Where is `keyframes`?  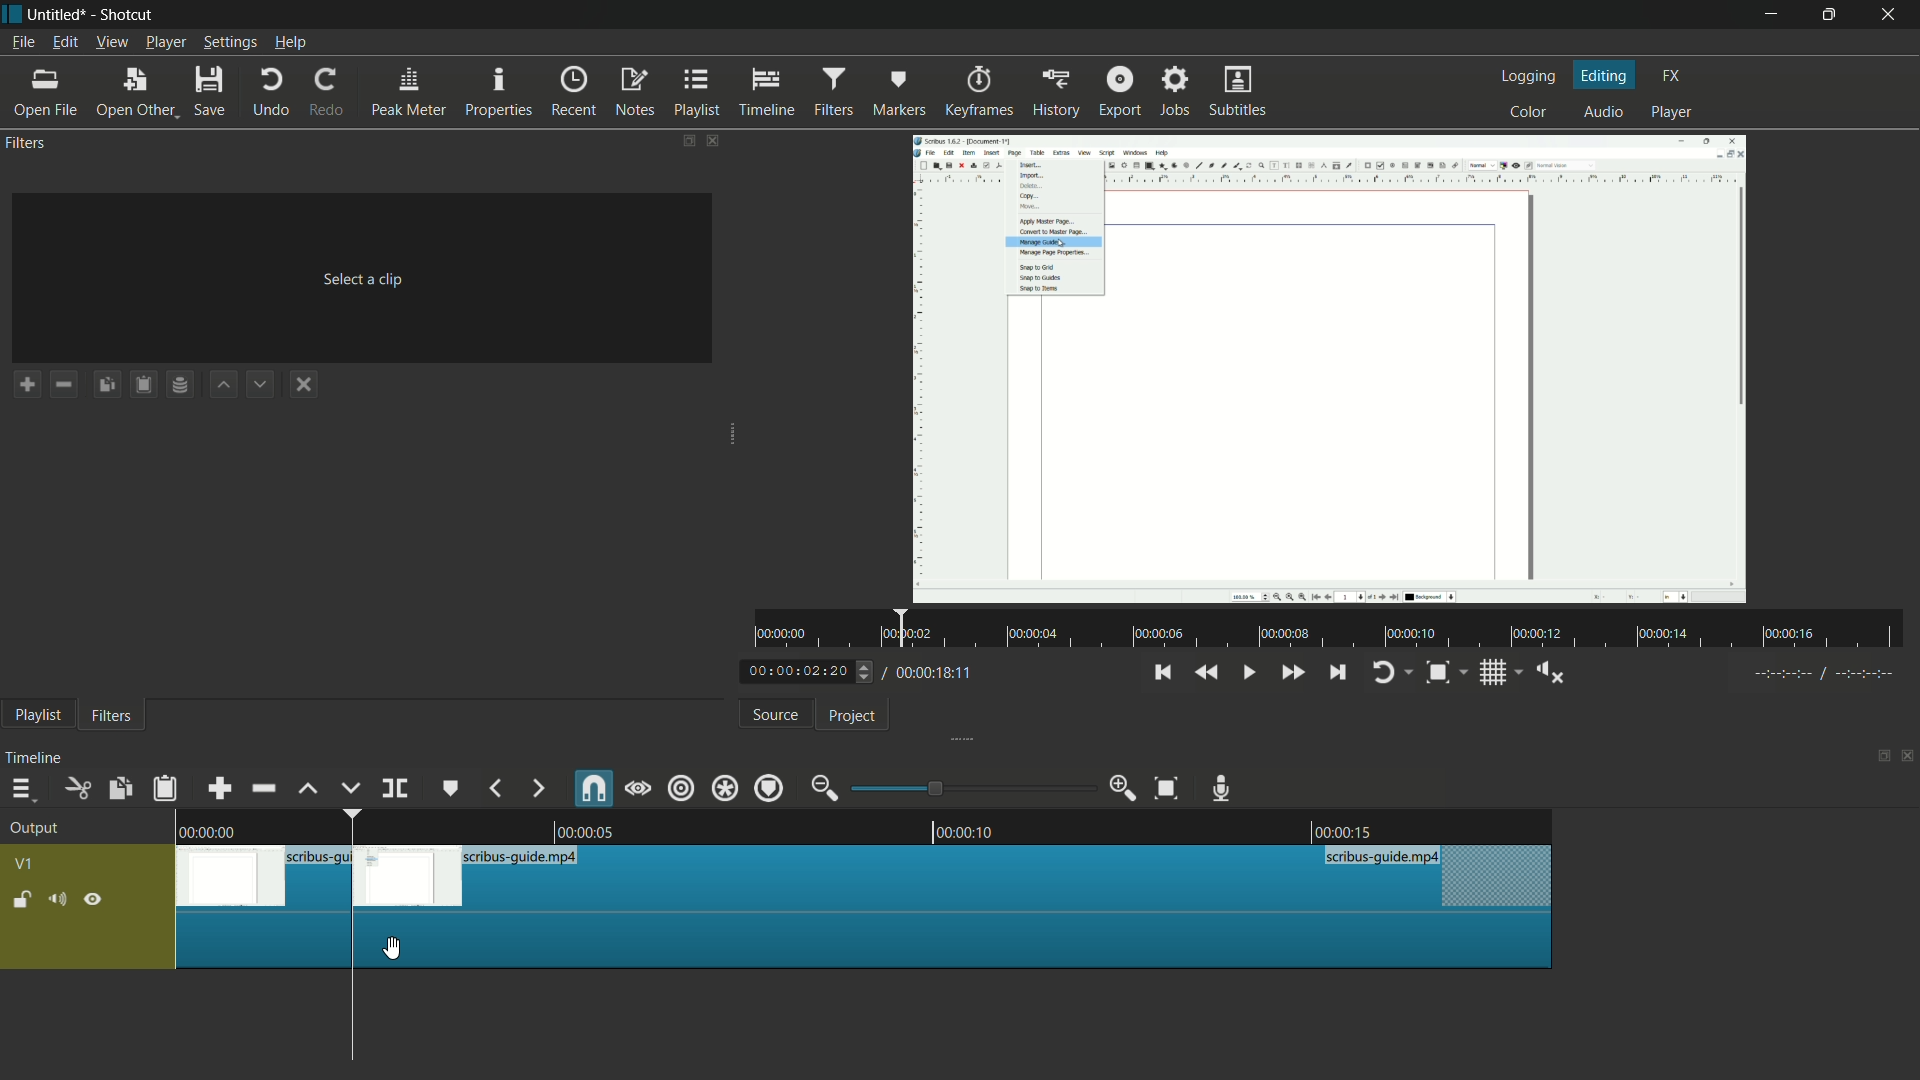 keyframes is located at coordinates (982, 93).